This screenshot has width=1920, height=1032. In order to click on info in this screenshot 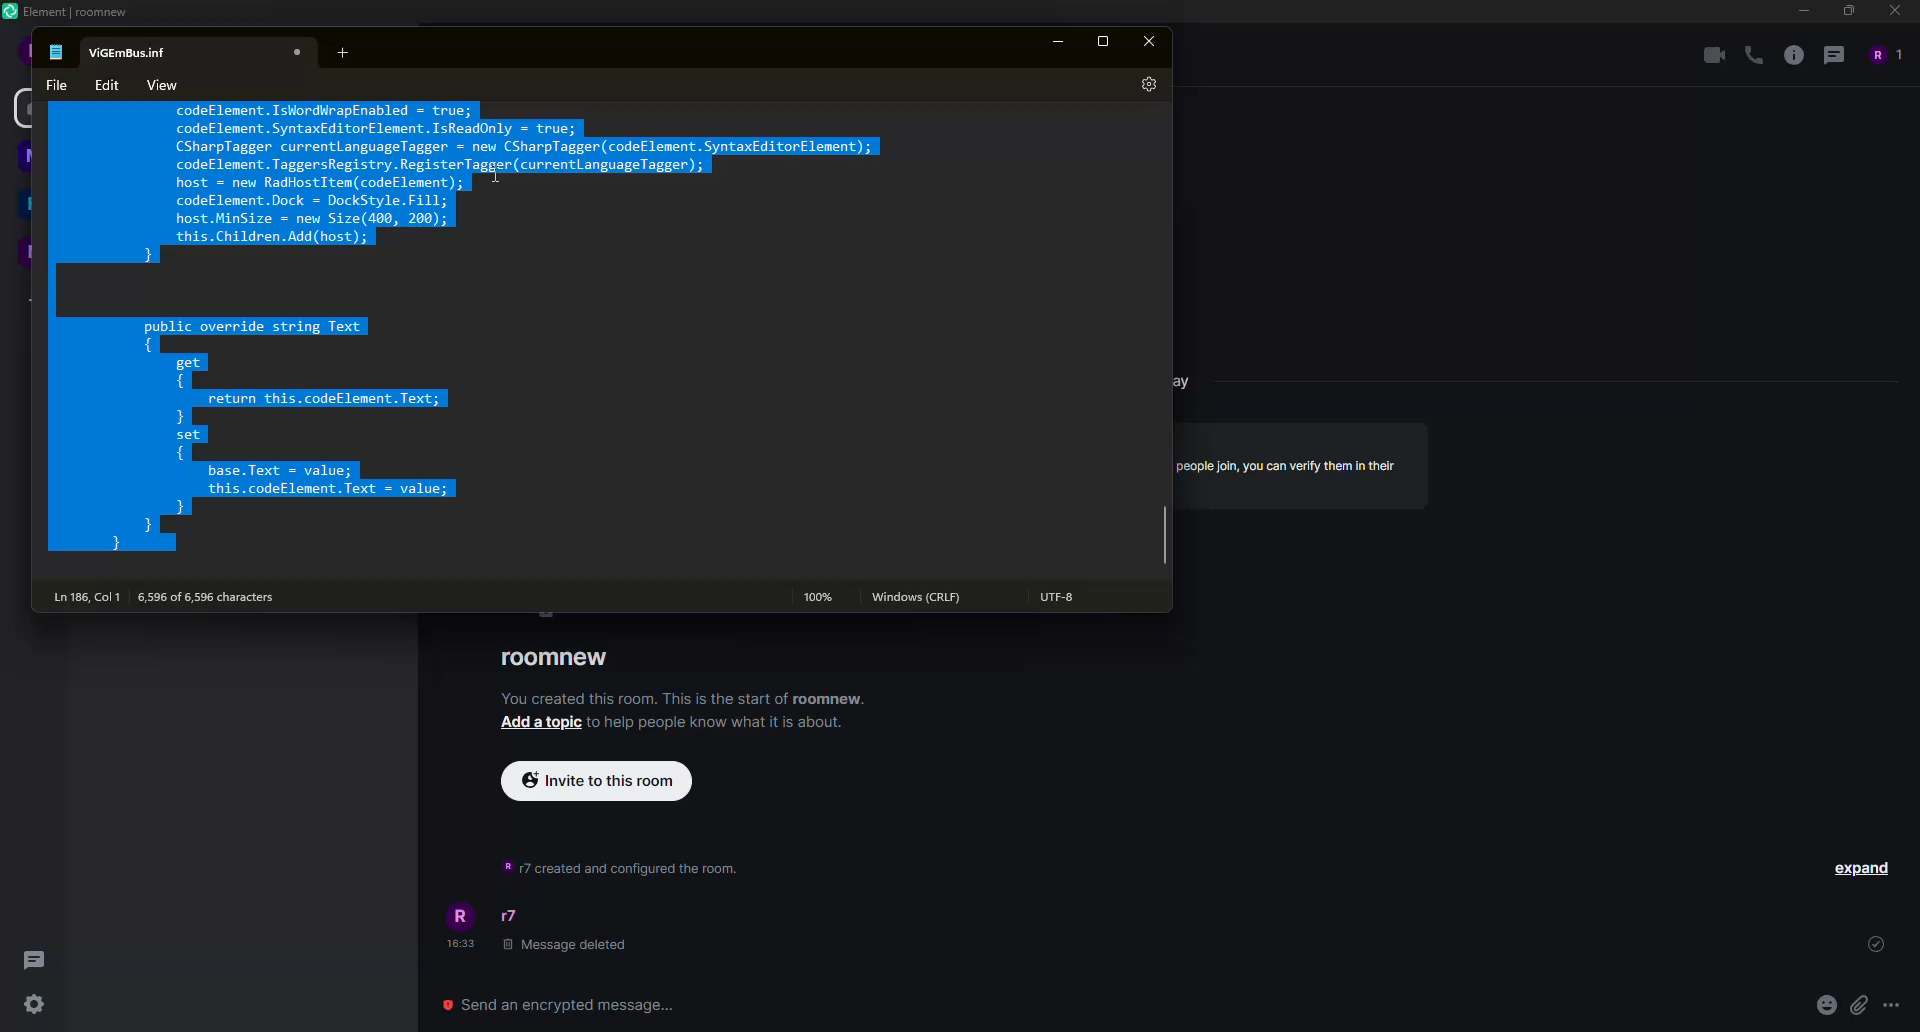, I will do `click(616, 865)`.